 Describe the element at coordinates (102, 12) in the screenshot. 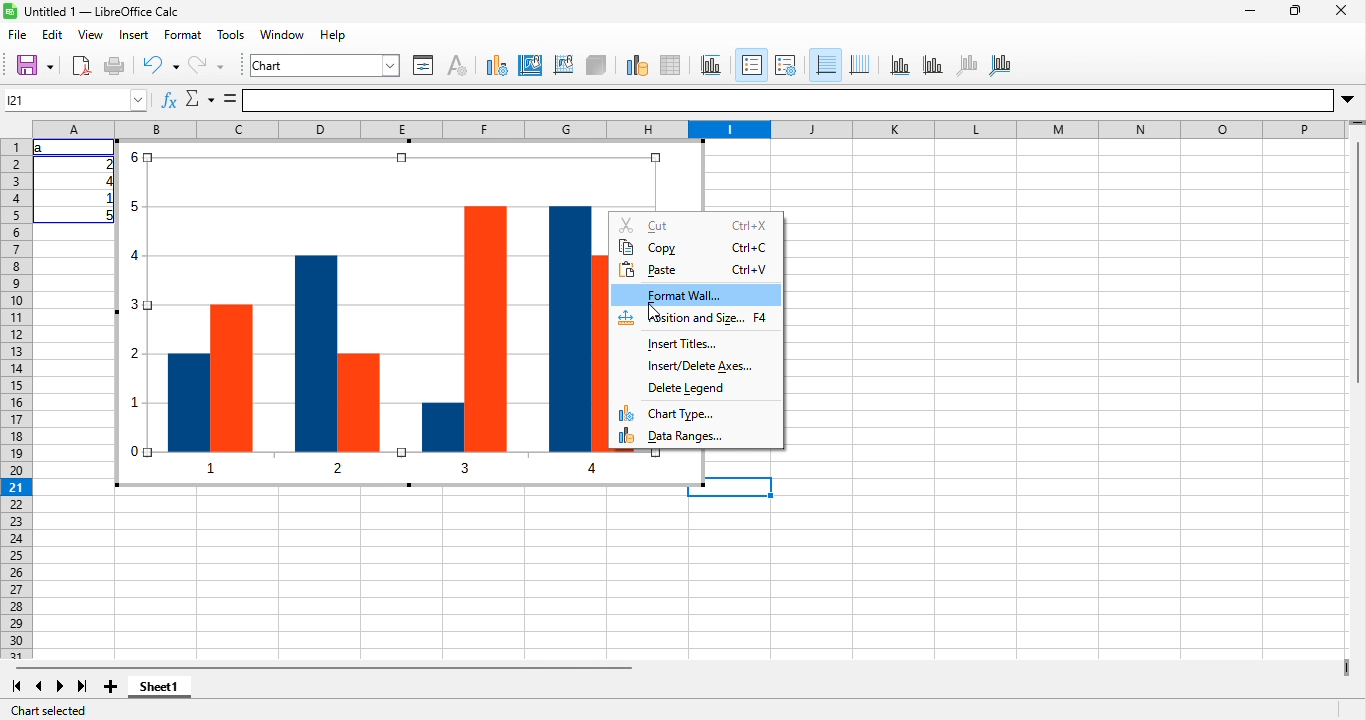

I see `Untitled 1 — LibreOffice Calc` at that location.